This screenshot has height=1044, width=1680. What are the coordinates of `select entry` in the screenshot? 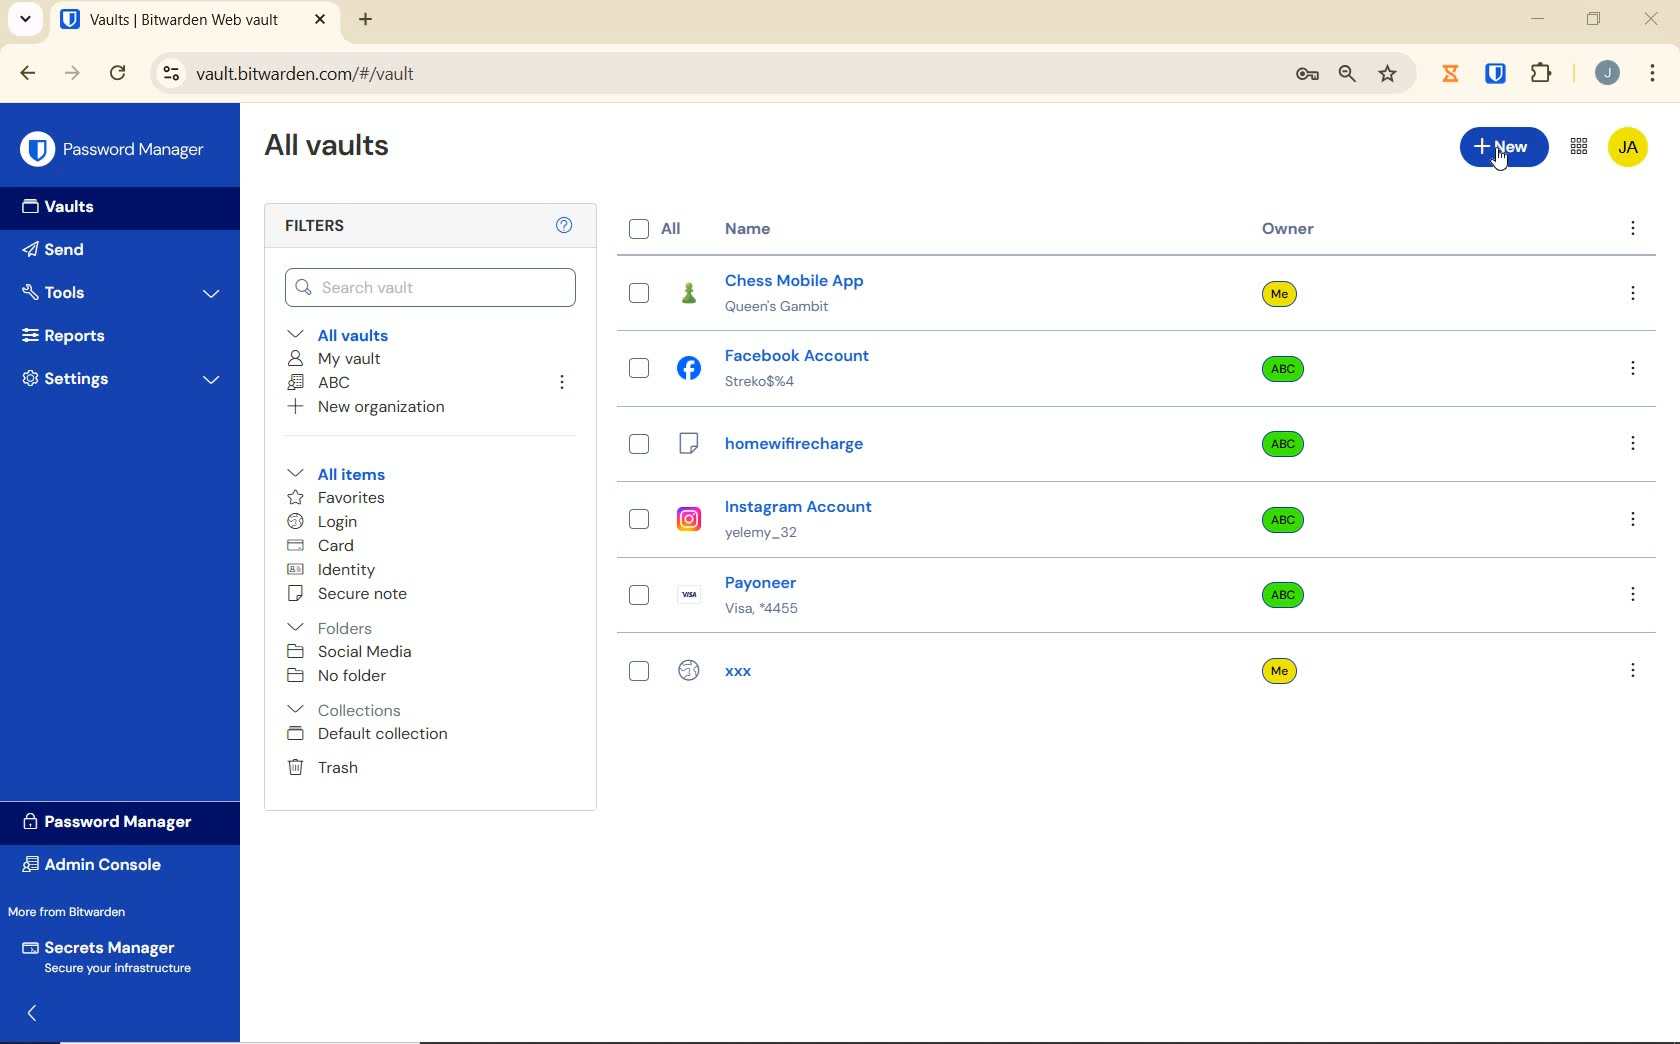 It's located at (639, 444).